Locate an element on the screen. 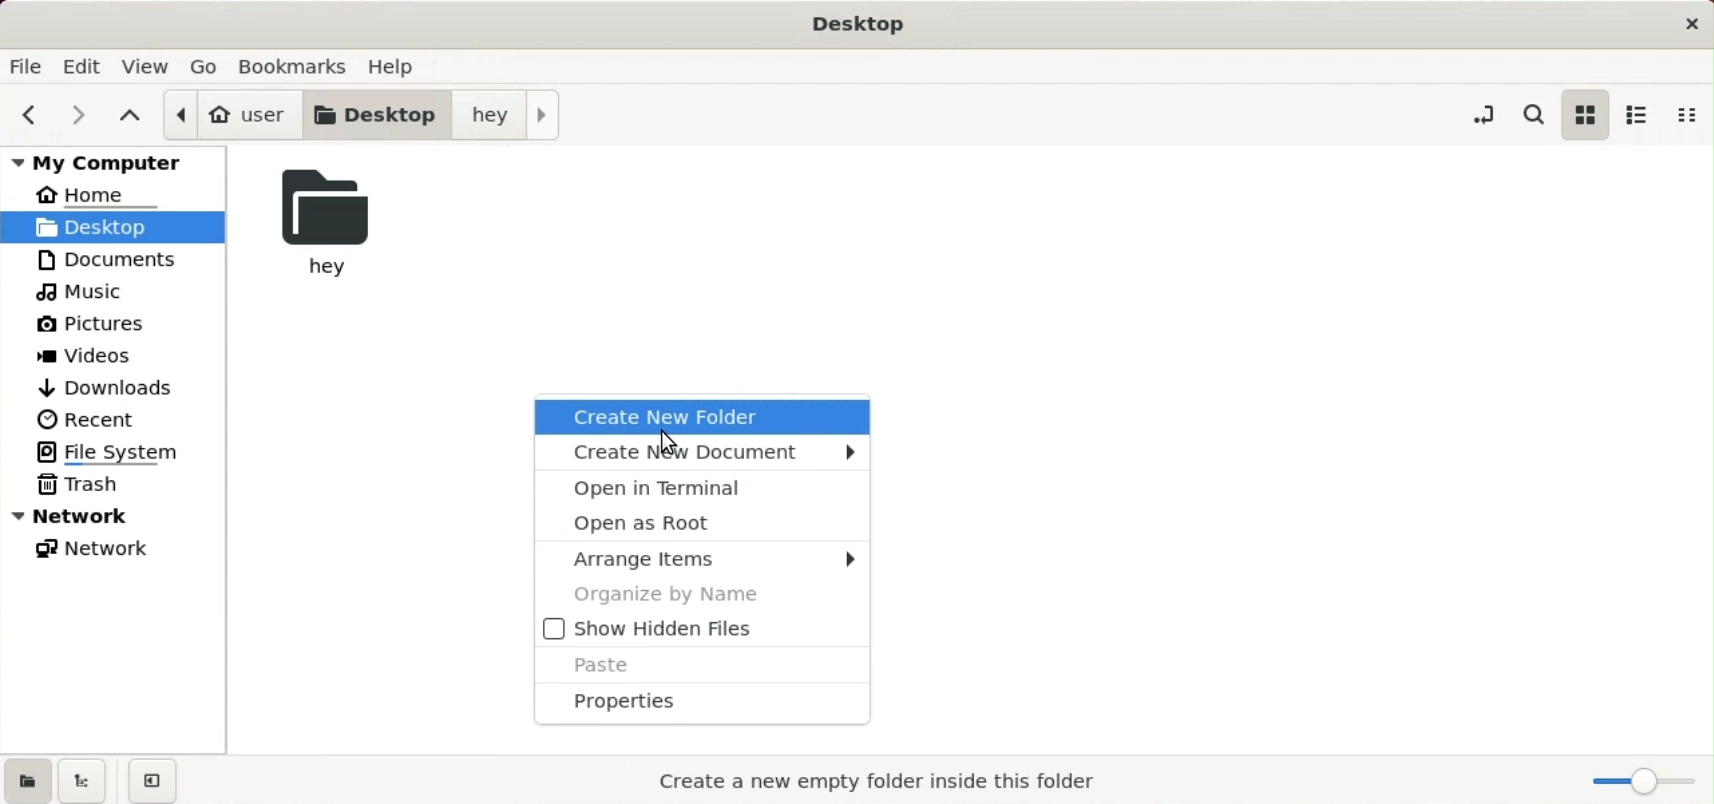  show hidden files is located at coordinates (704, 630).